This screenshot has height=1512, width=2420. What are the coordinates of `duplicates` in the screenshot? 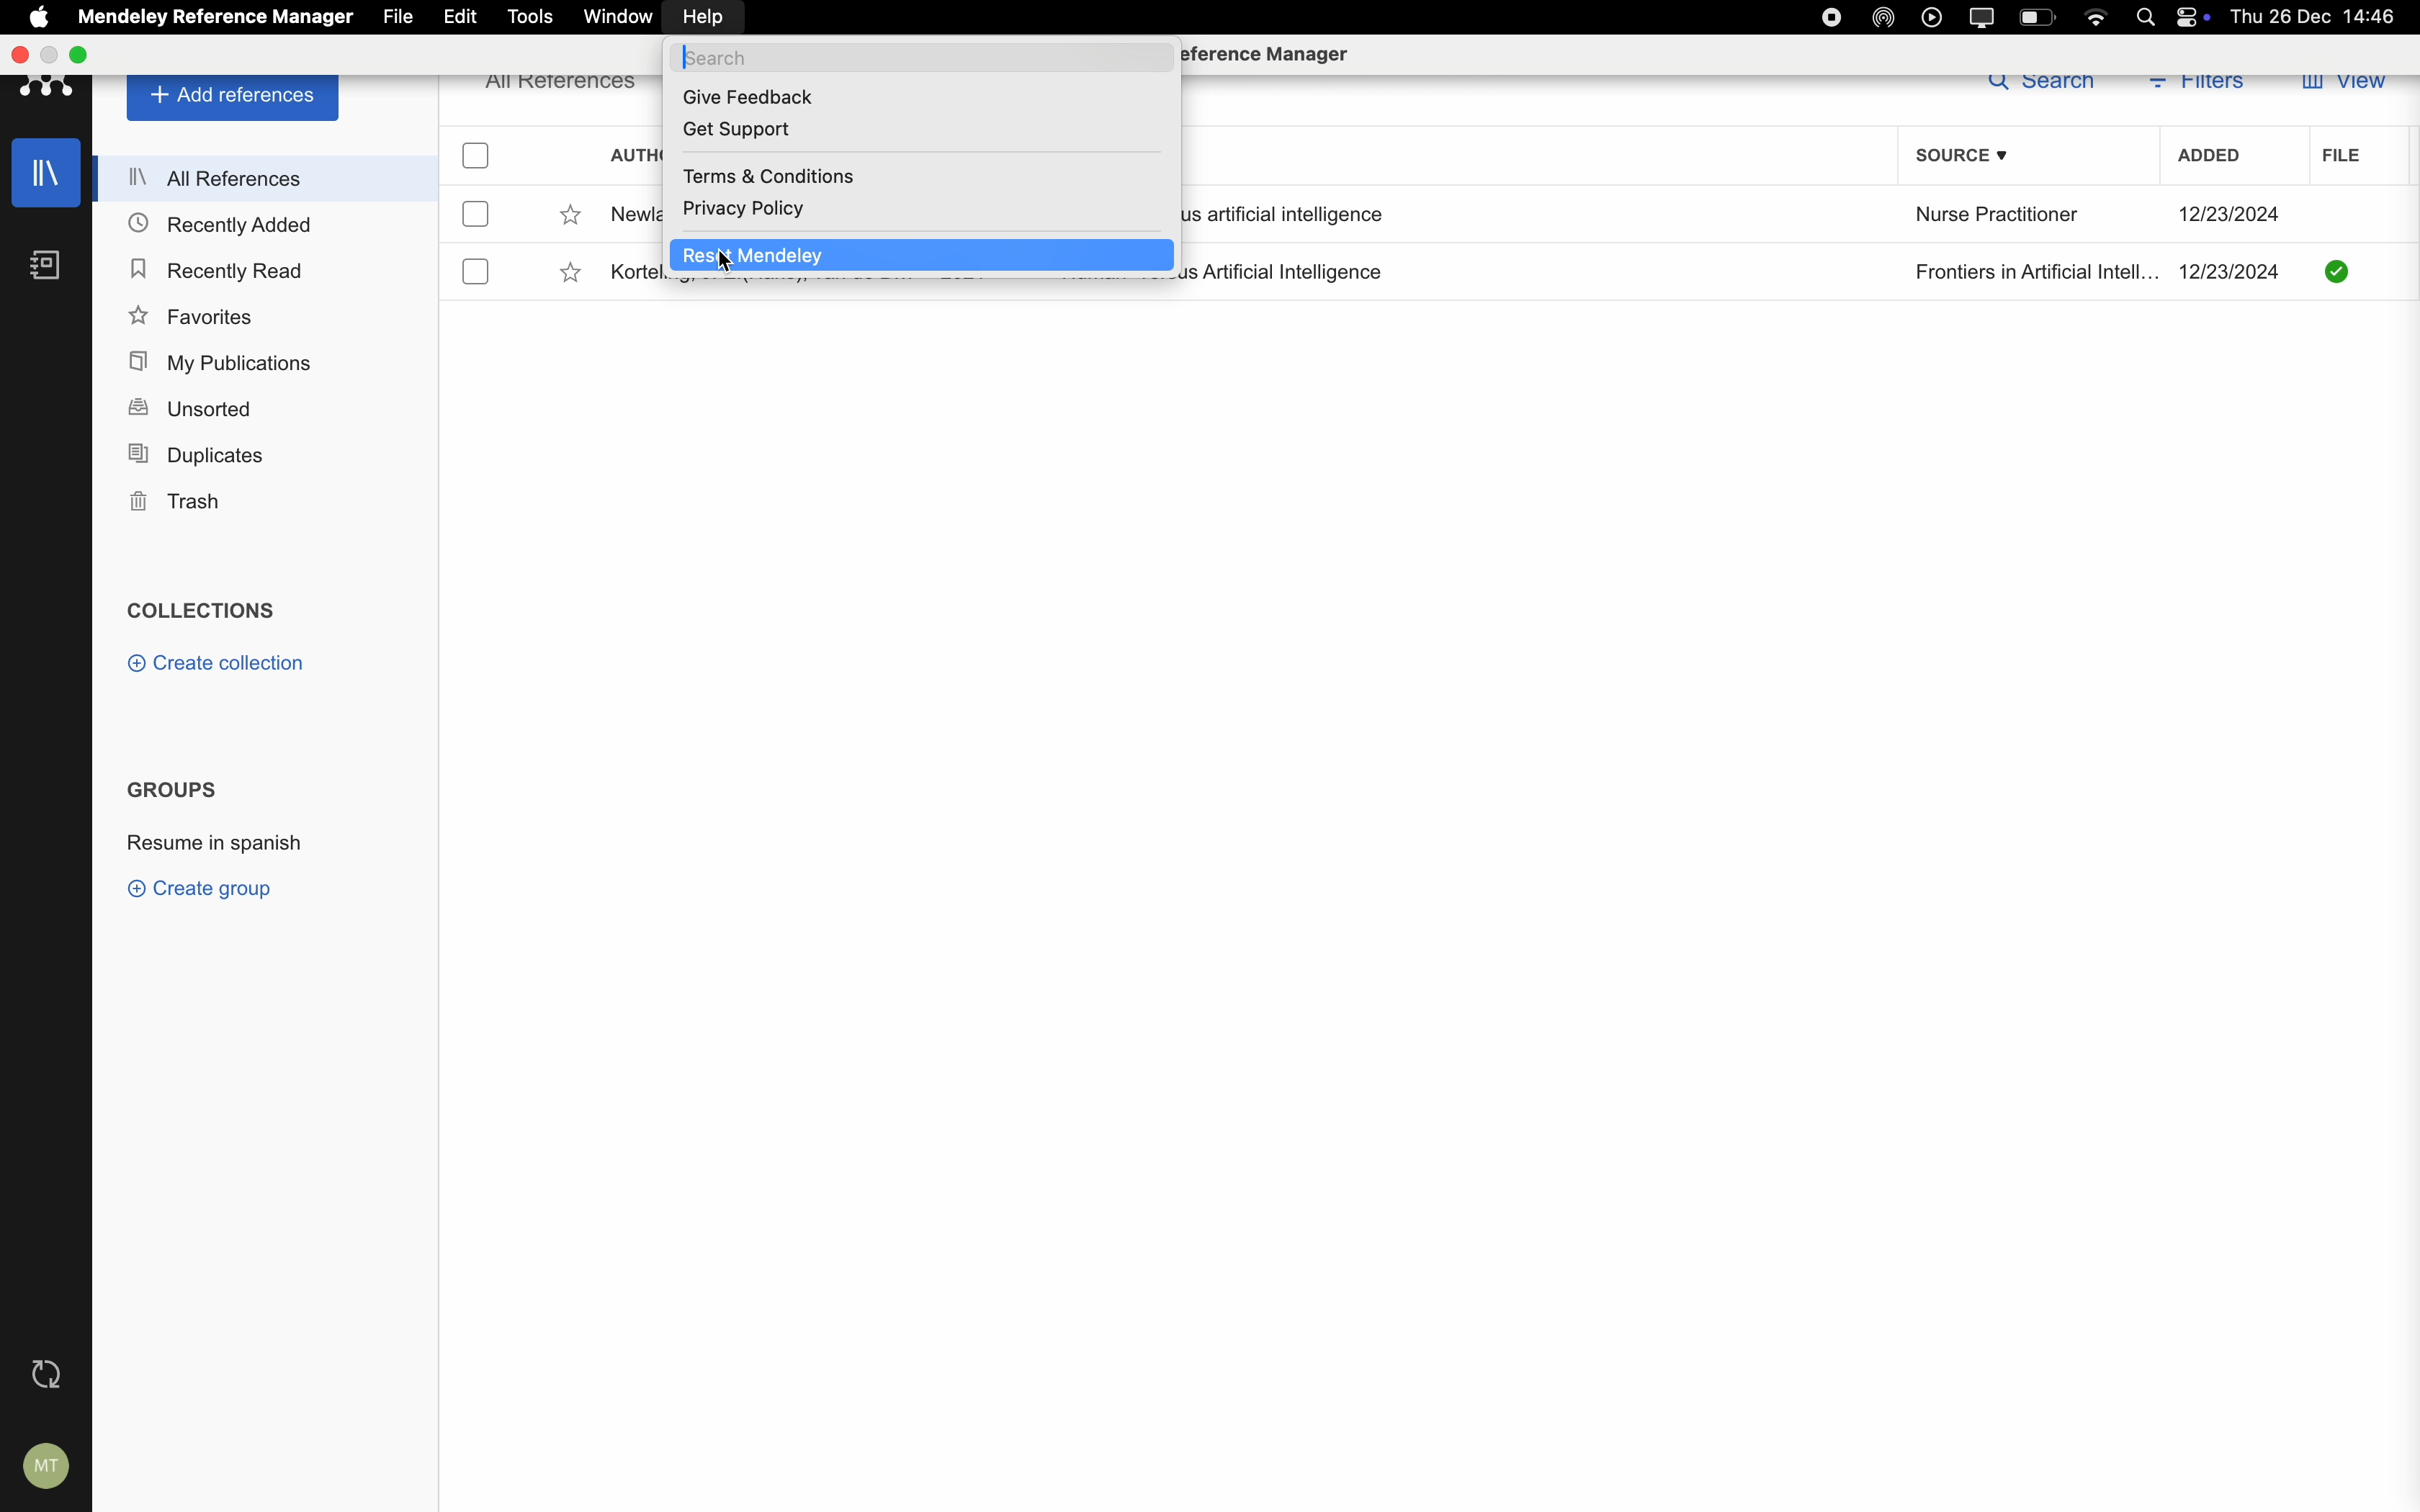 It's located at (198, 453).